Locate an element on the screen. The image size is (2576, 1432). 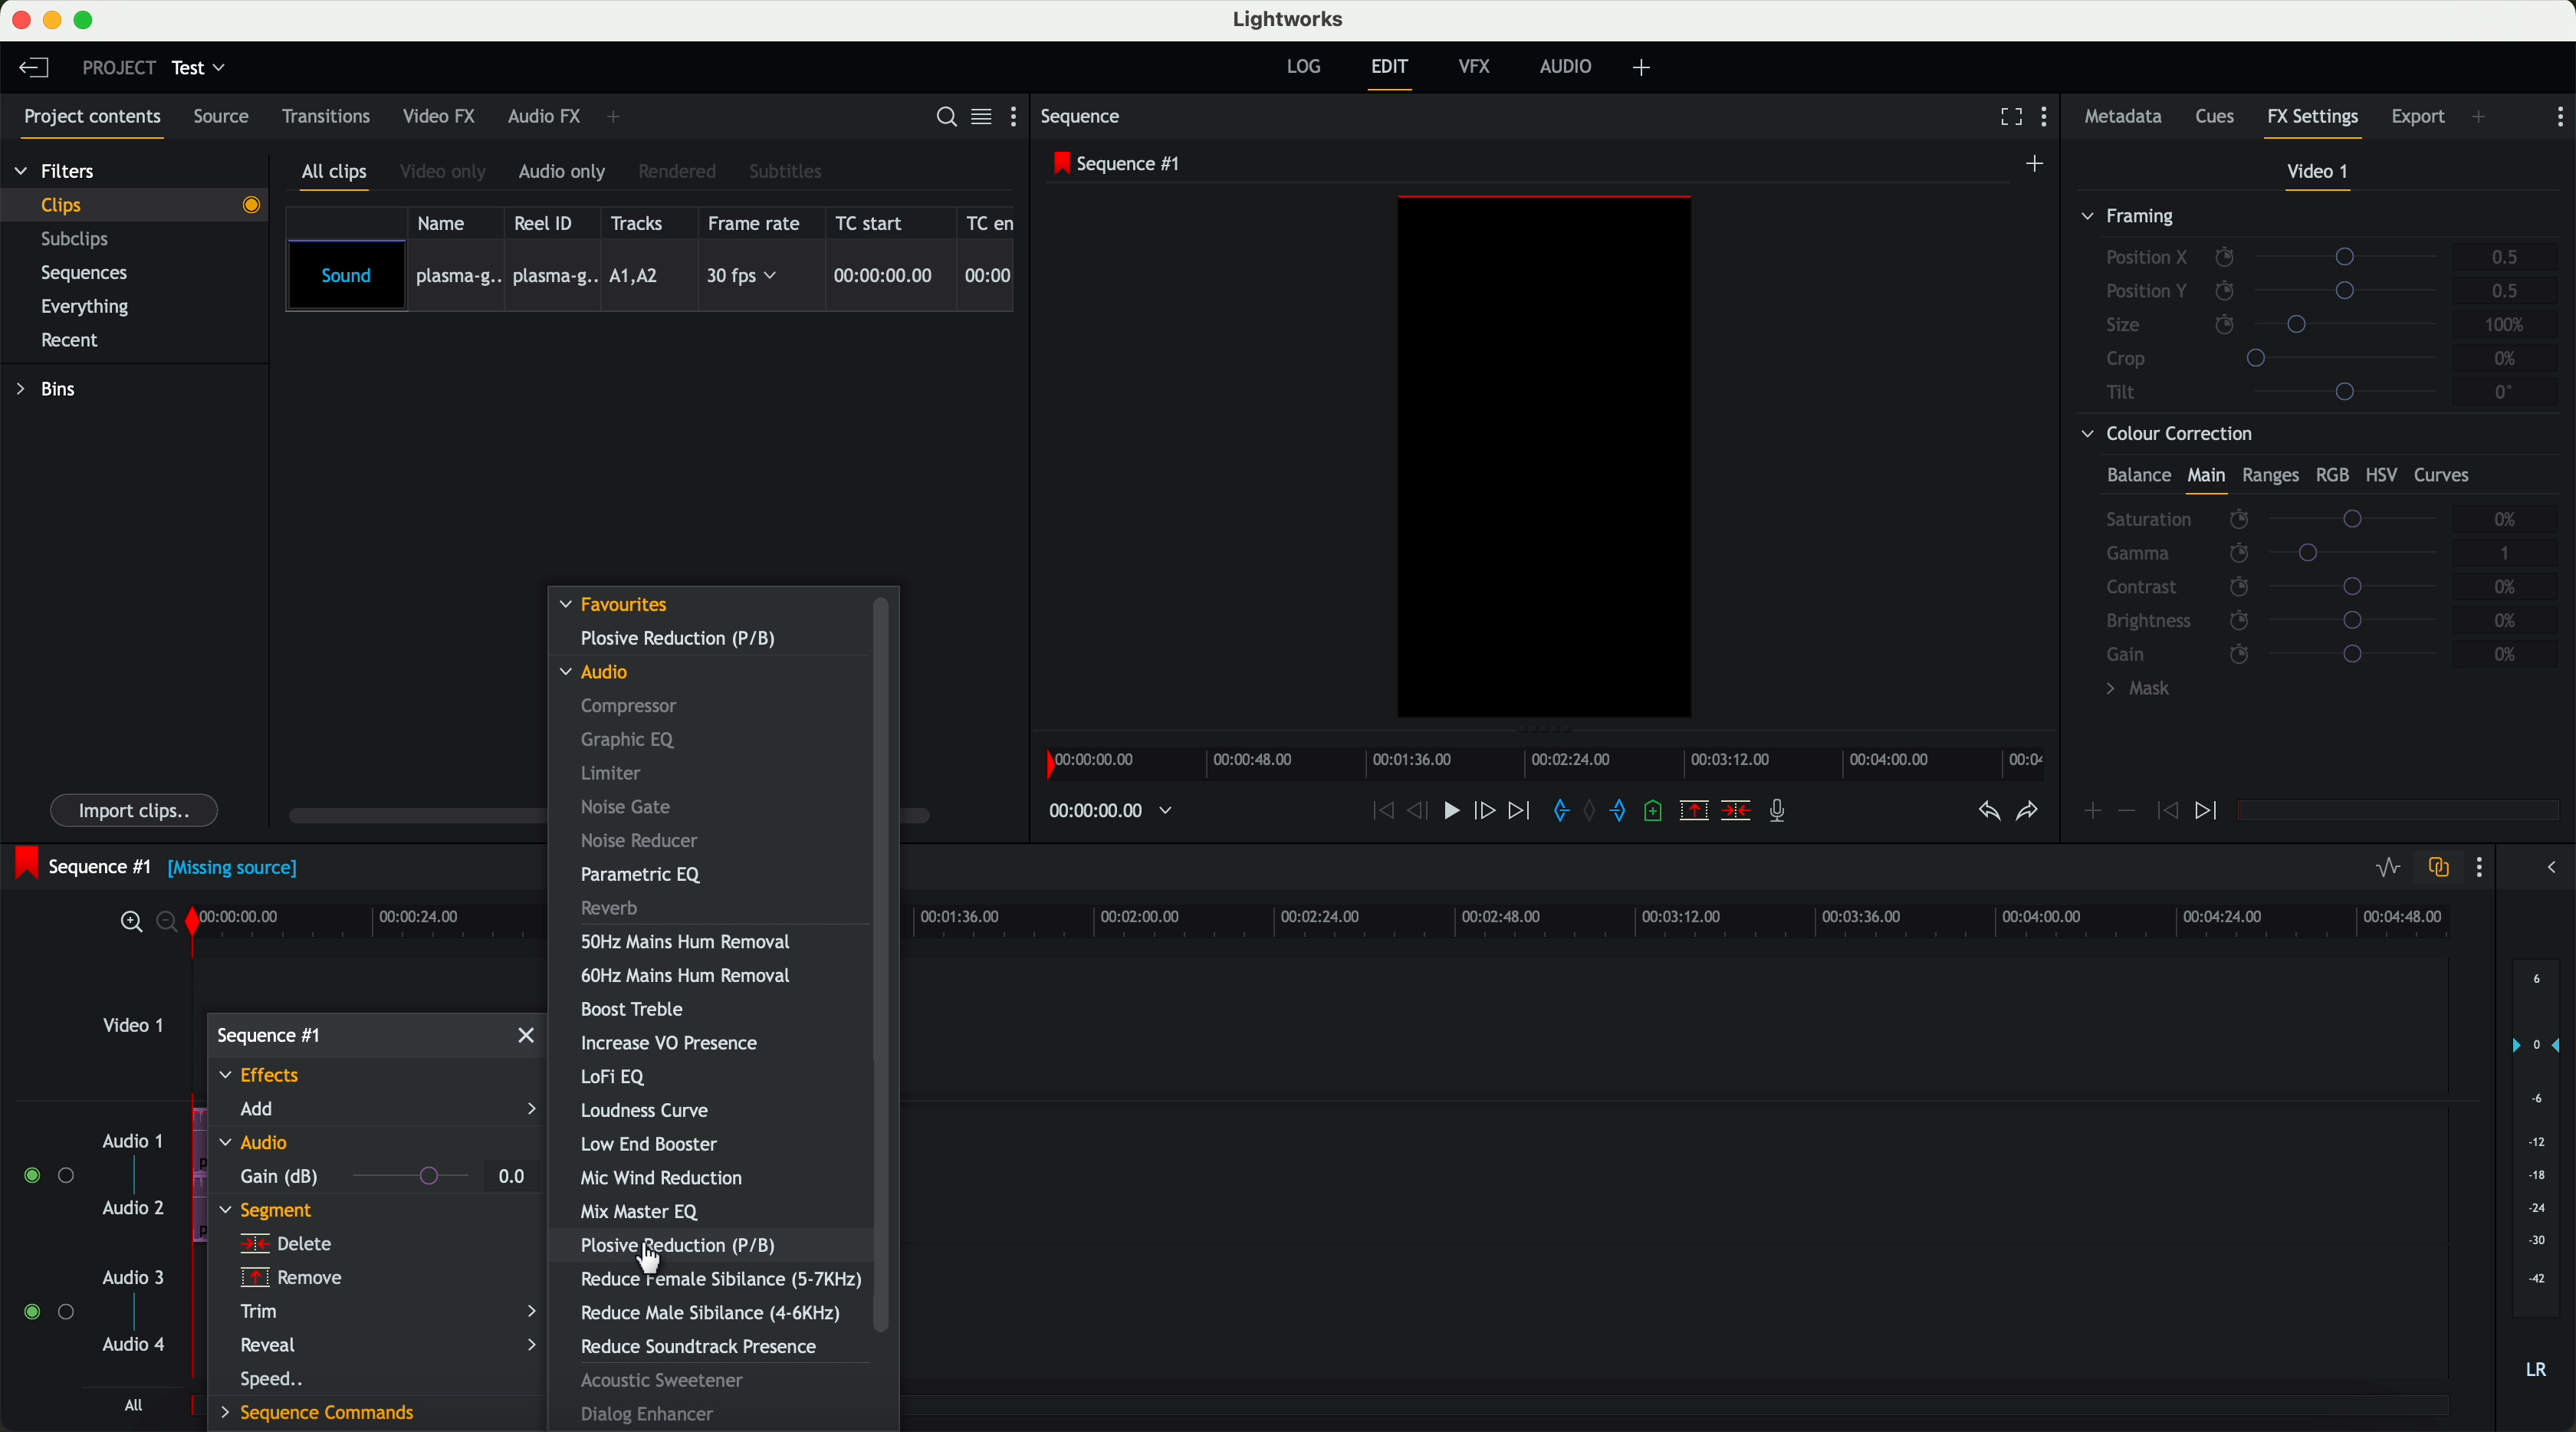
audios is located at coordinates (89, 1245).